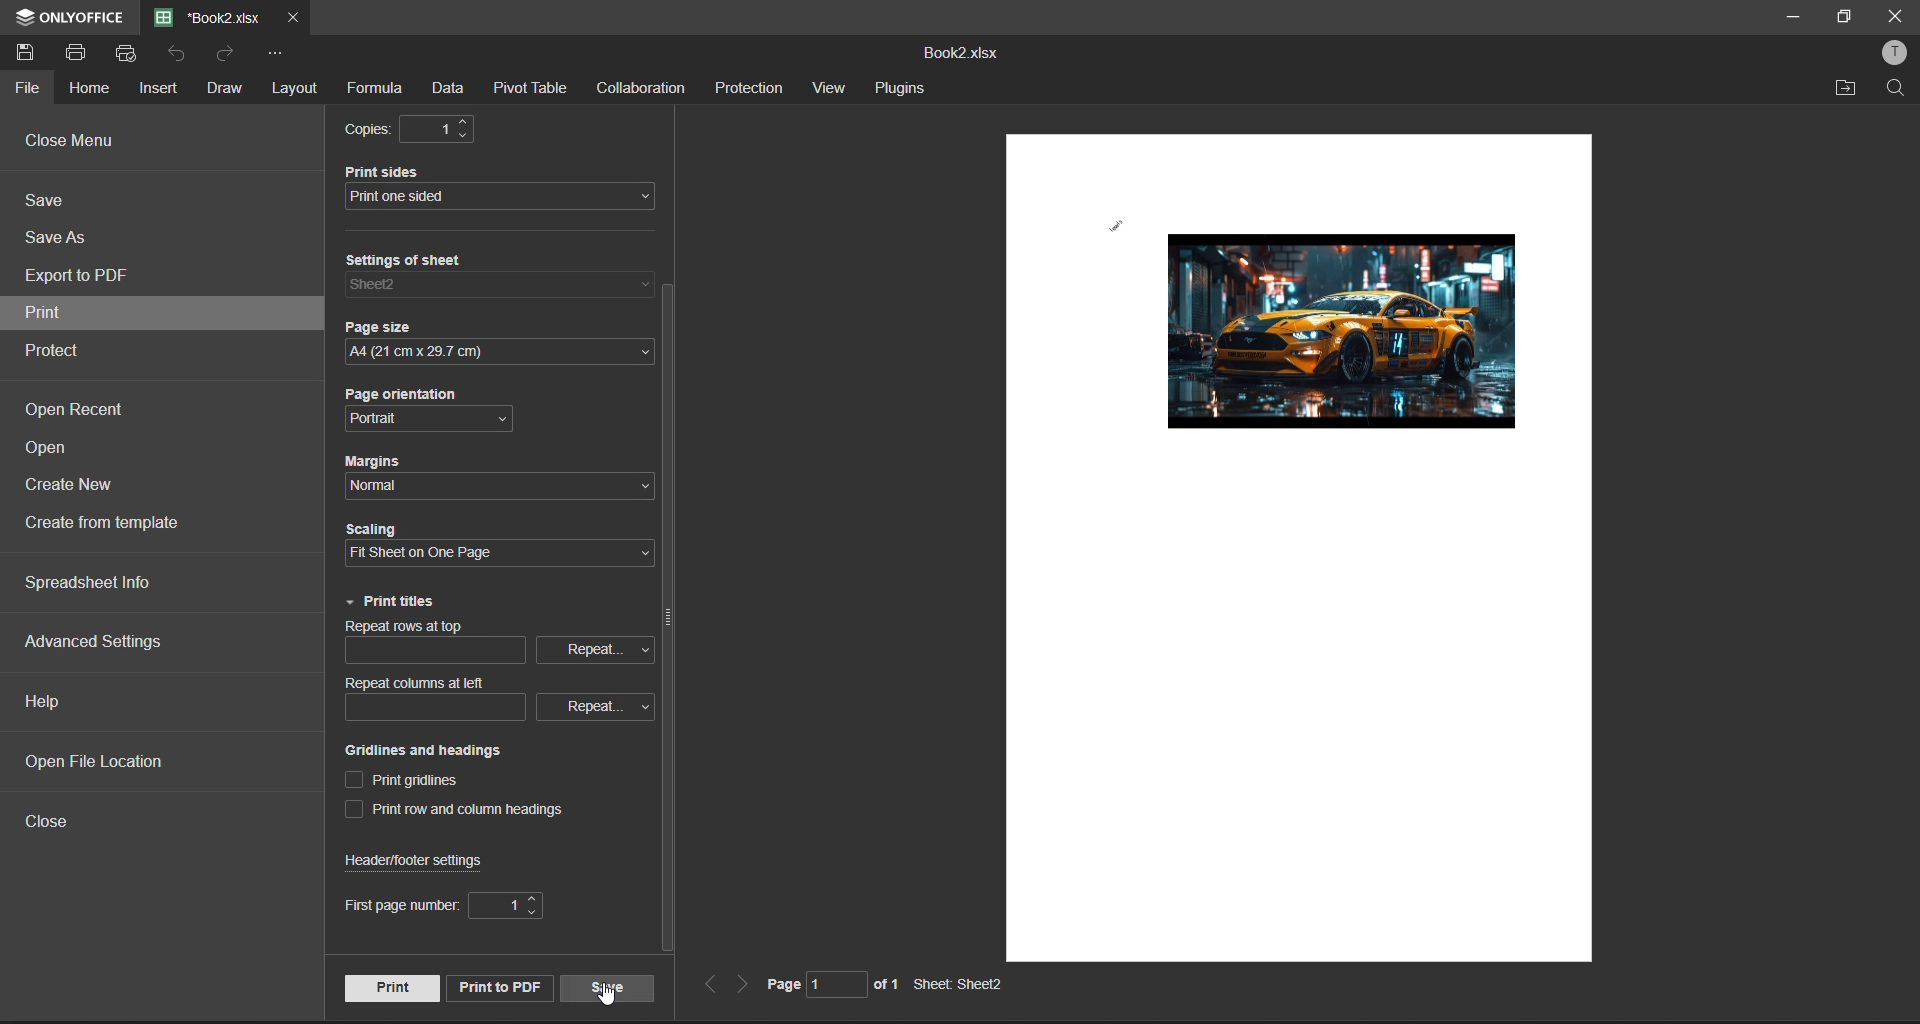 The height and width of the screenshot is (1024, 1920). I want to click on sheet2, so click(408, 285).